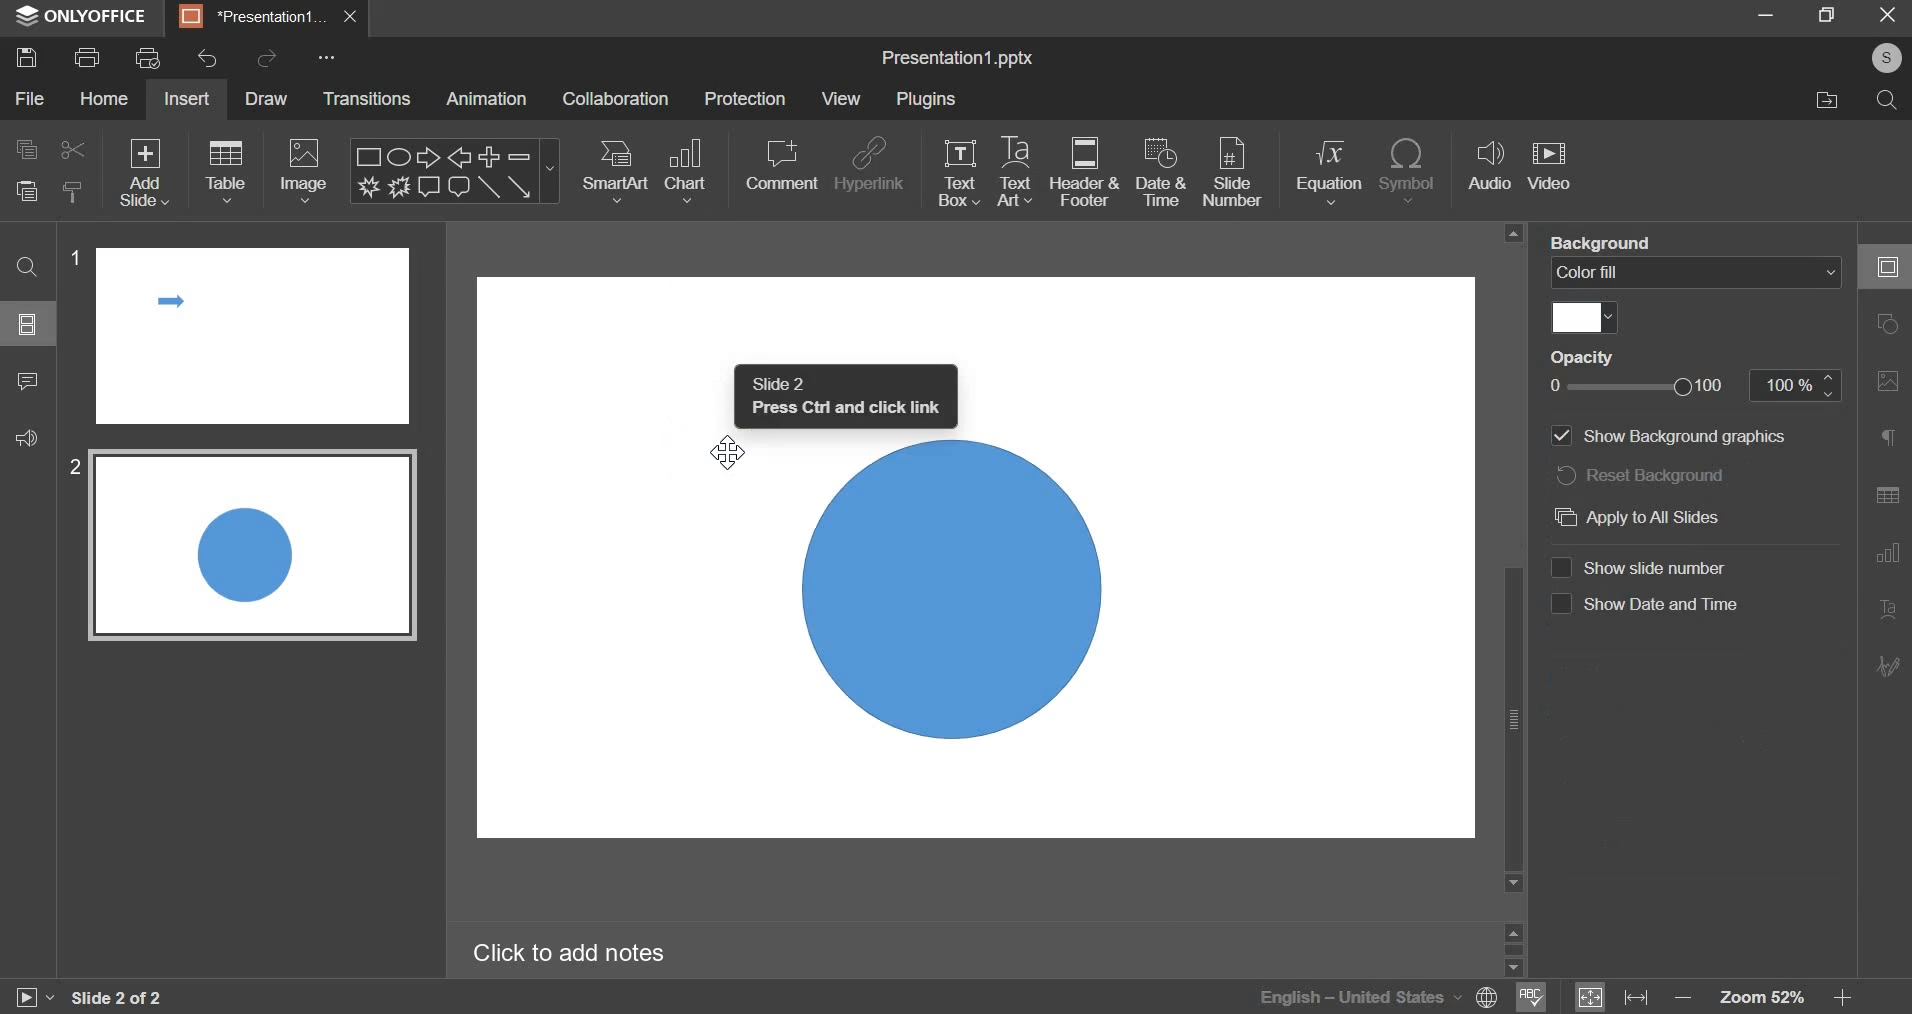 This screenshot has height=1014, width=1912. Describe the element at coordinates (745, 100) in the screenshot. I see `protection` at that location.